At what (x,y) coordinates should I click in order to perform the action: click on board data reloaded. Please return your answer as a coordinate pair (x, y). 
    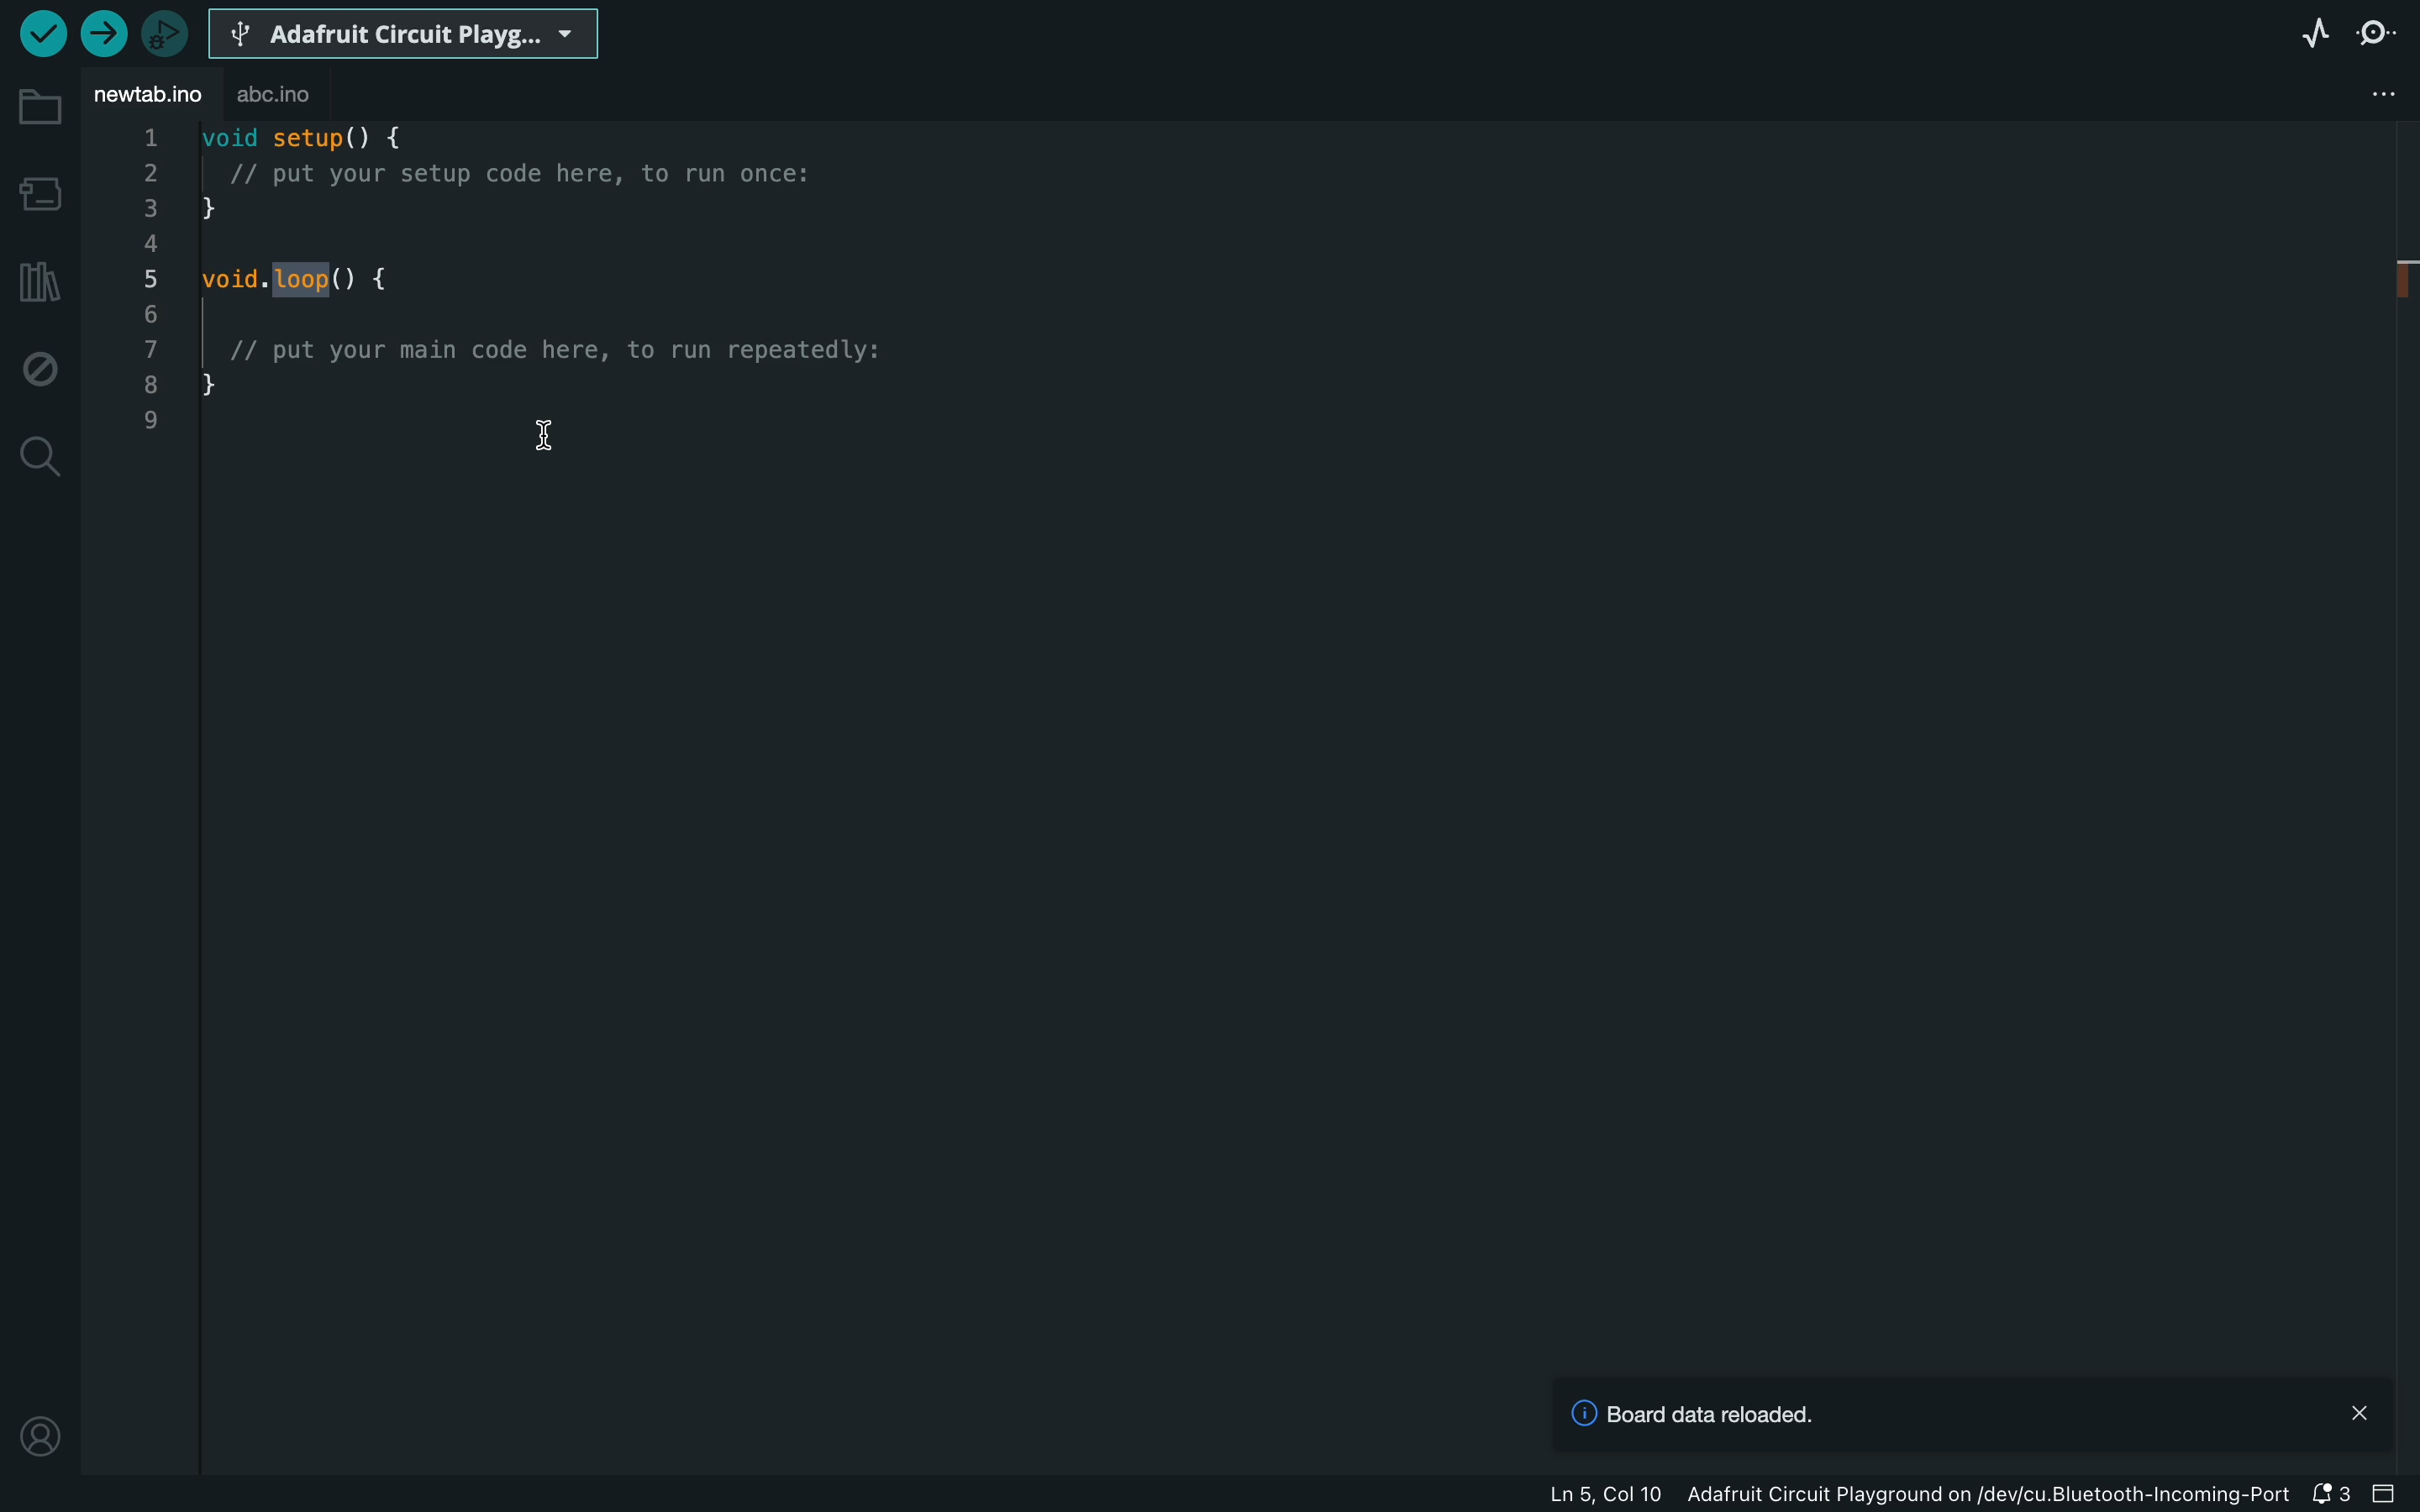
    Looking at the image, I should click on (1690, 1415).